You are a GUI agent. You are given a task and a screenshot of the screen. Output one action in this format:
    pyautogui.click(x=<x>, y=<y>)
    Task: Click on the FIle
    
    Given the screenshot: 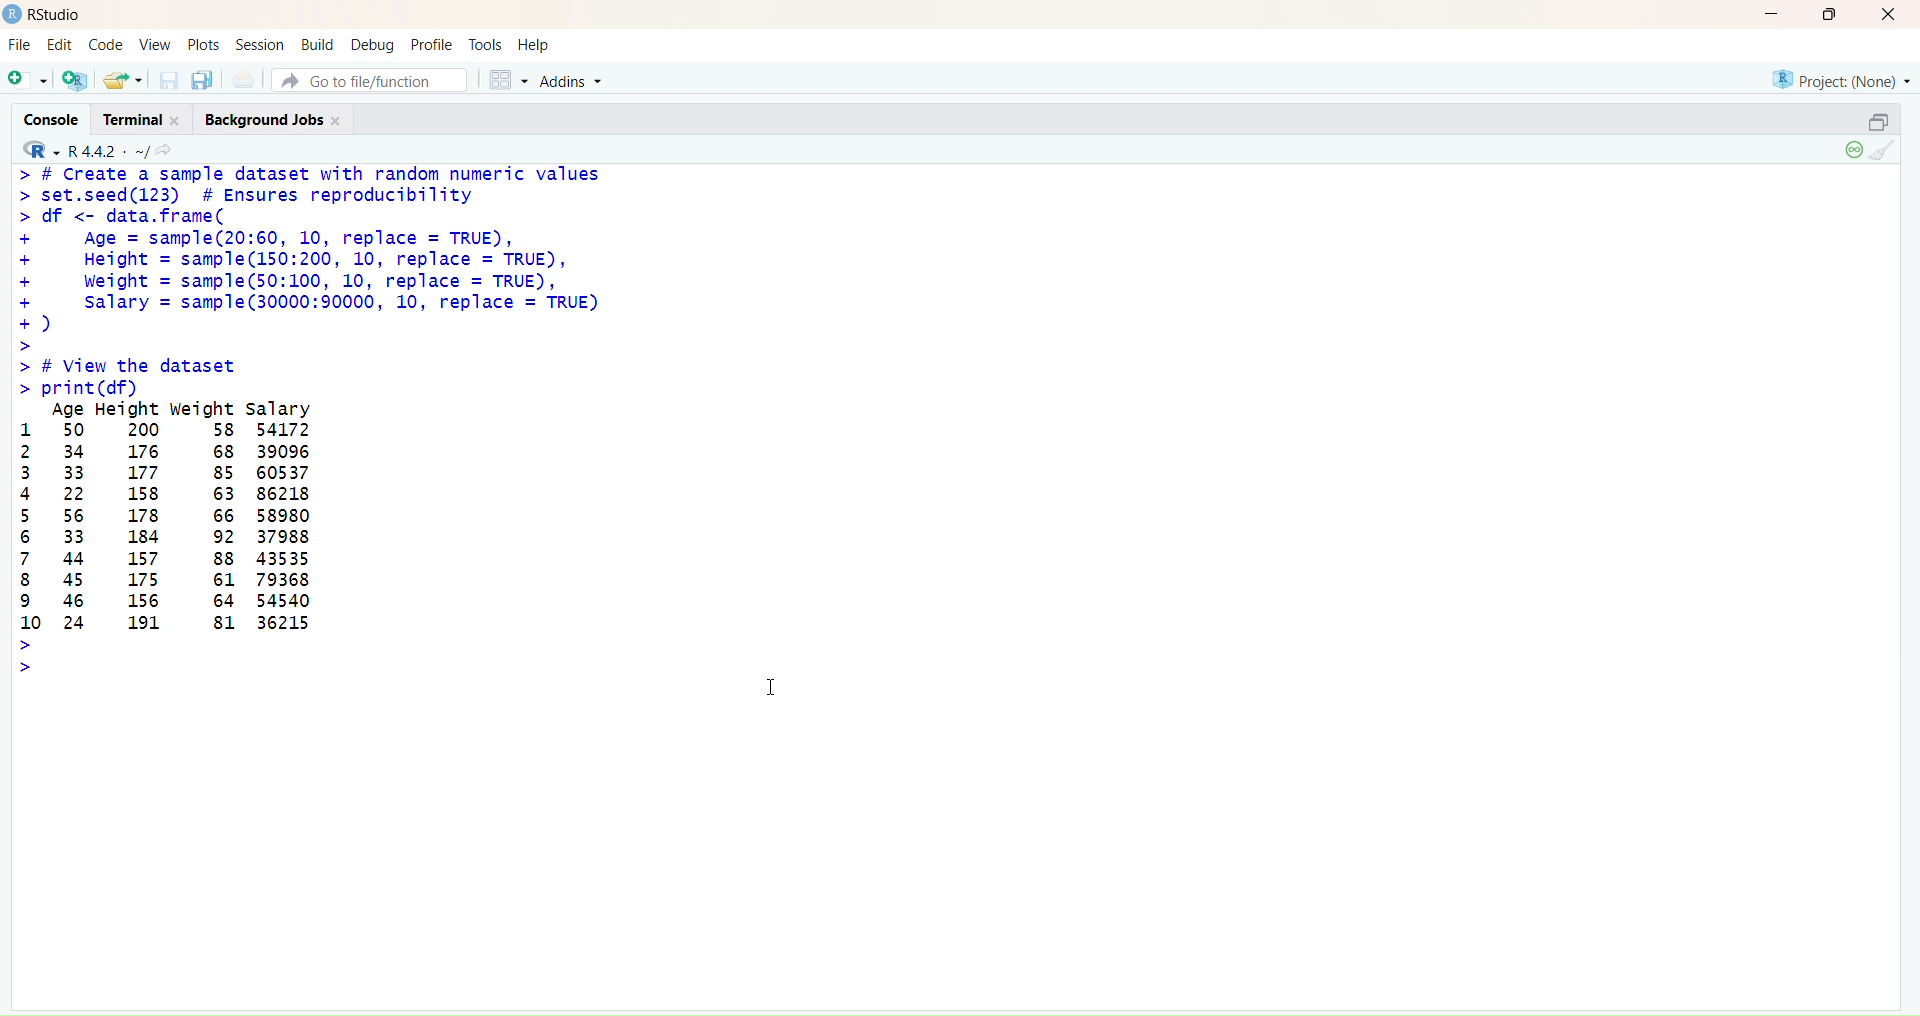 What is the action you would take?
    pyautogui.click(x=20, y=45)
    